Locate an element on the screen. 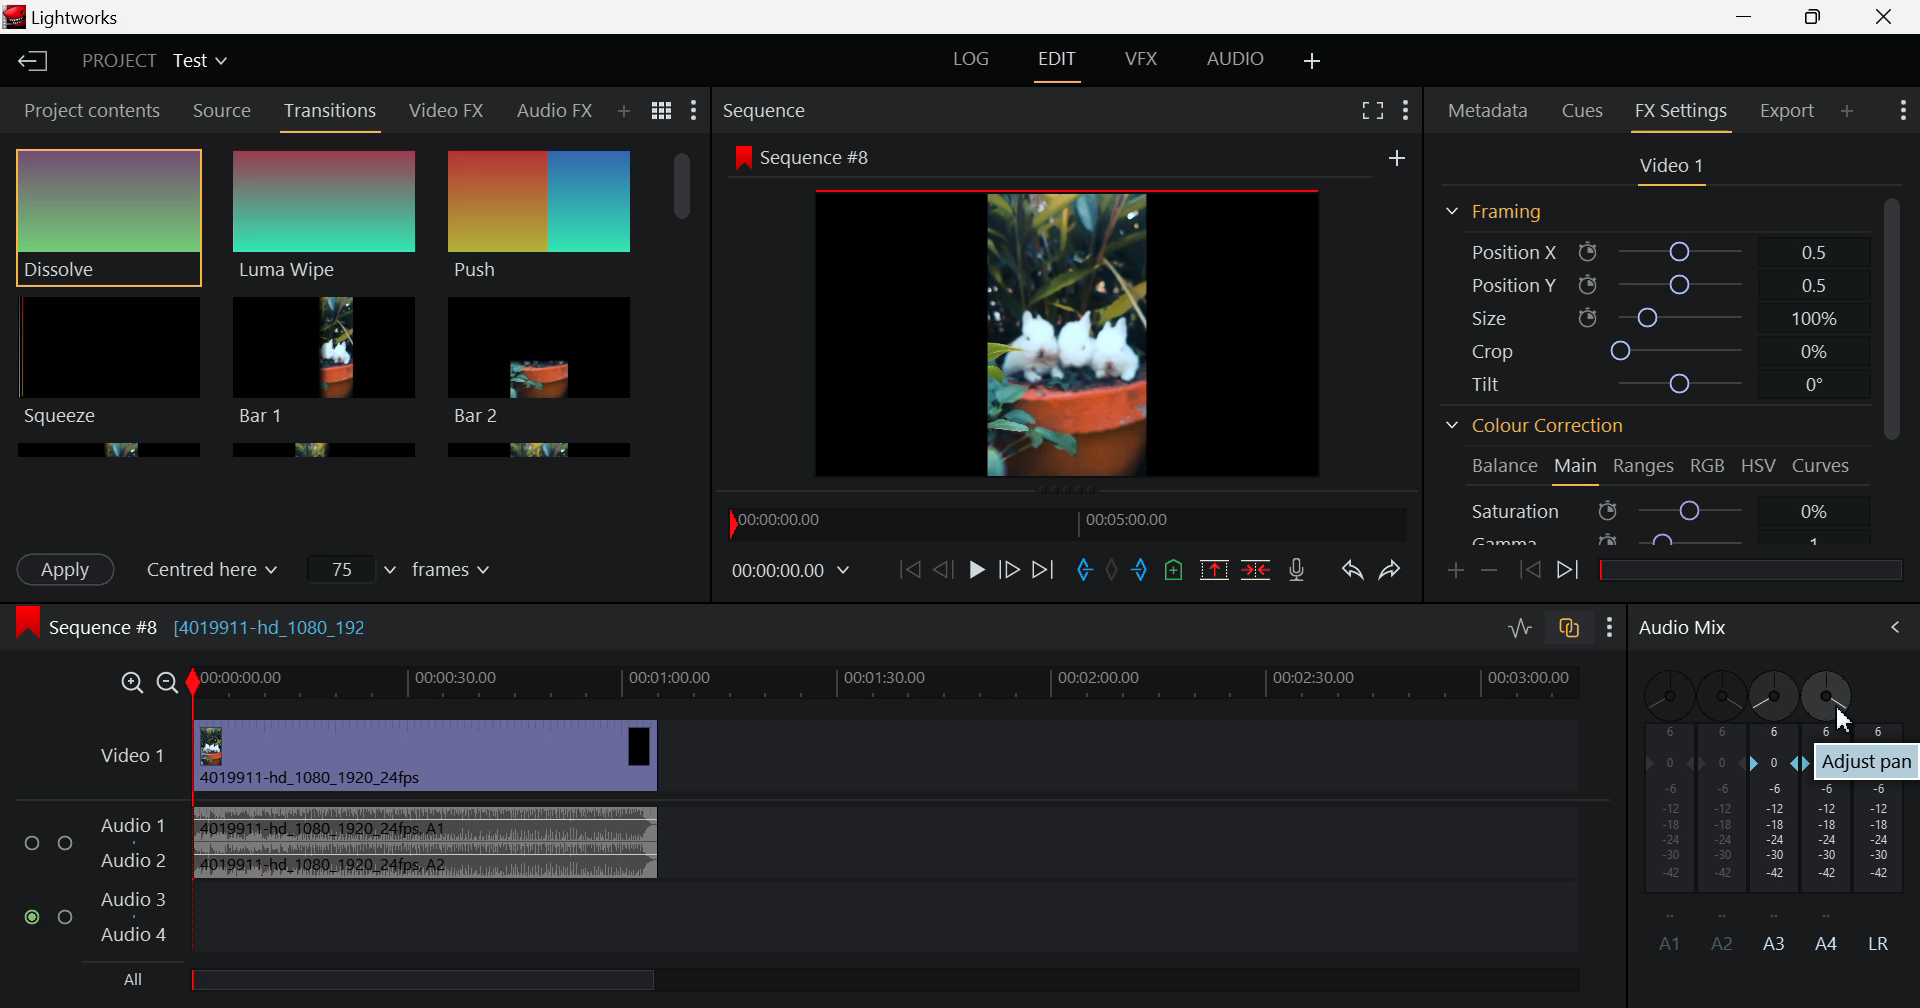 The height and width of the screenshot is (1008, 1920). Cues is located at coordinates (1584, 111).